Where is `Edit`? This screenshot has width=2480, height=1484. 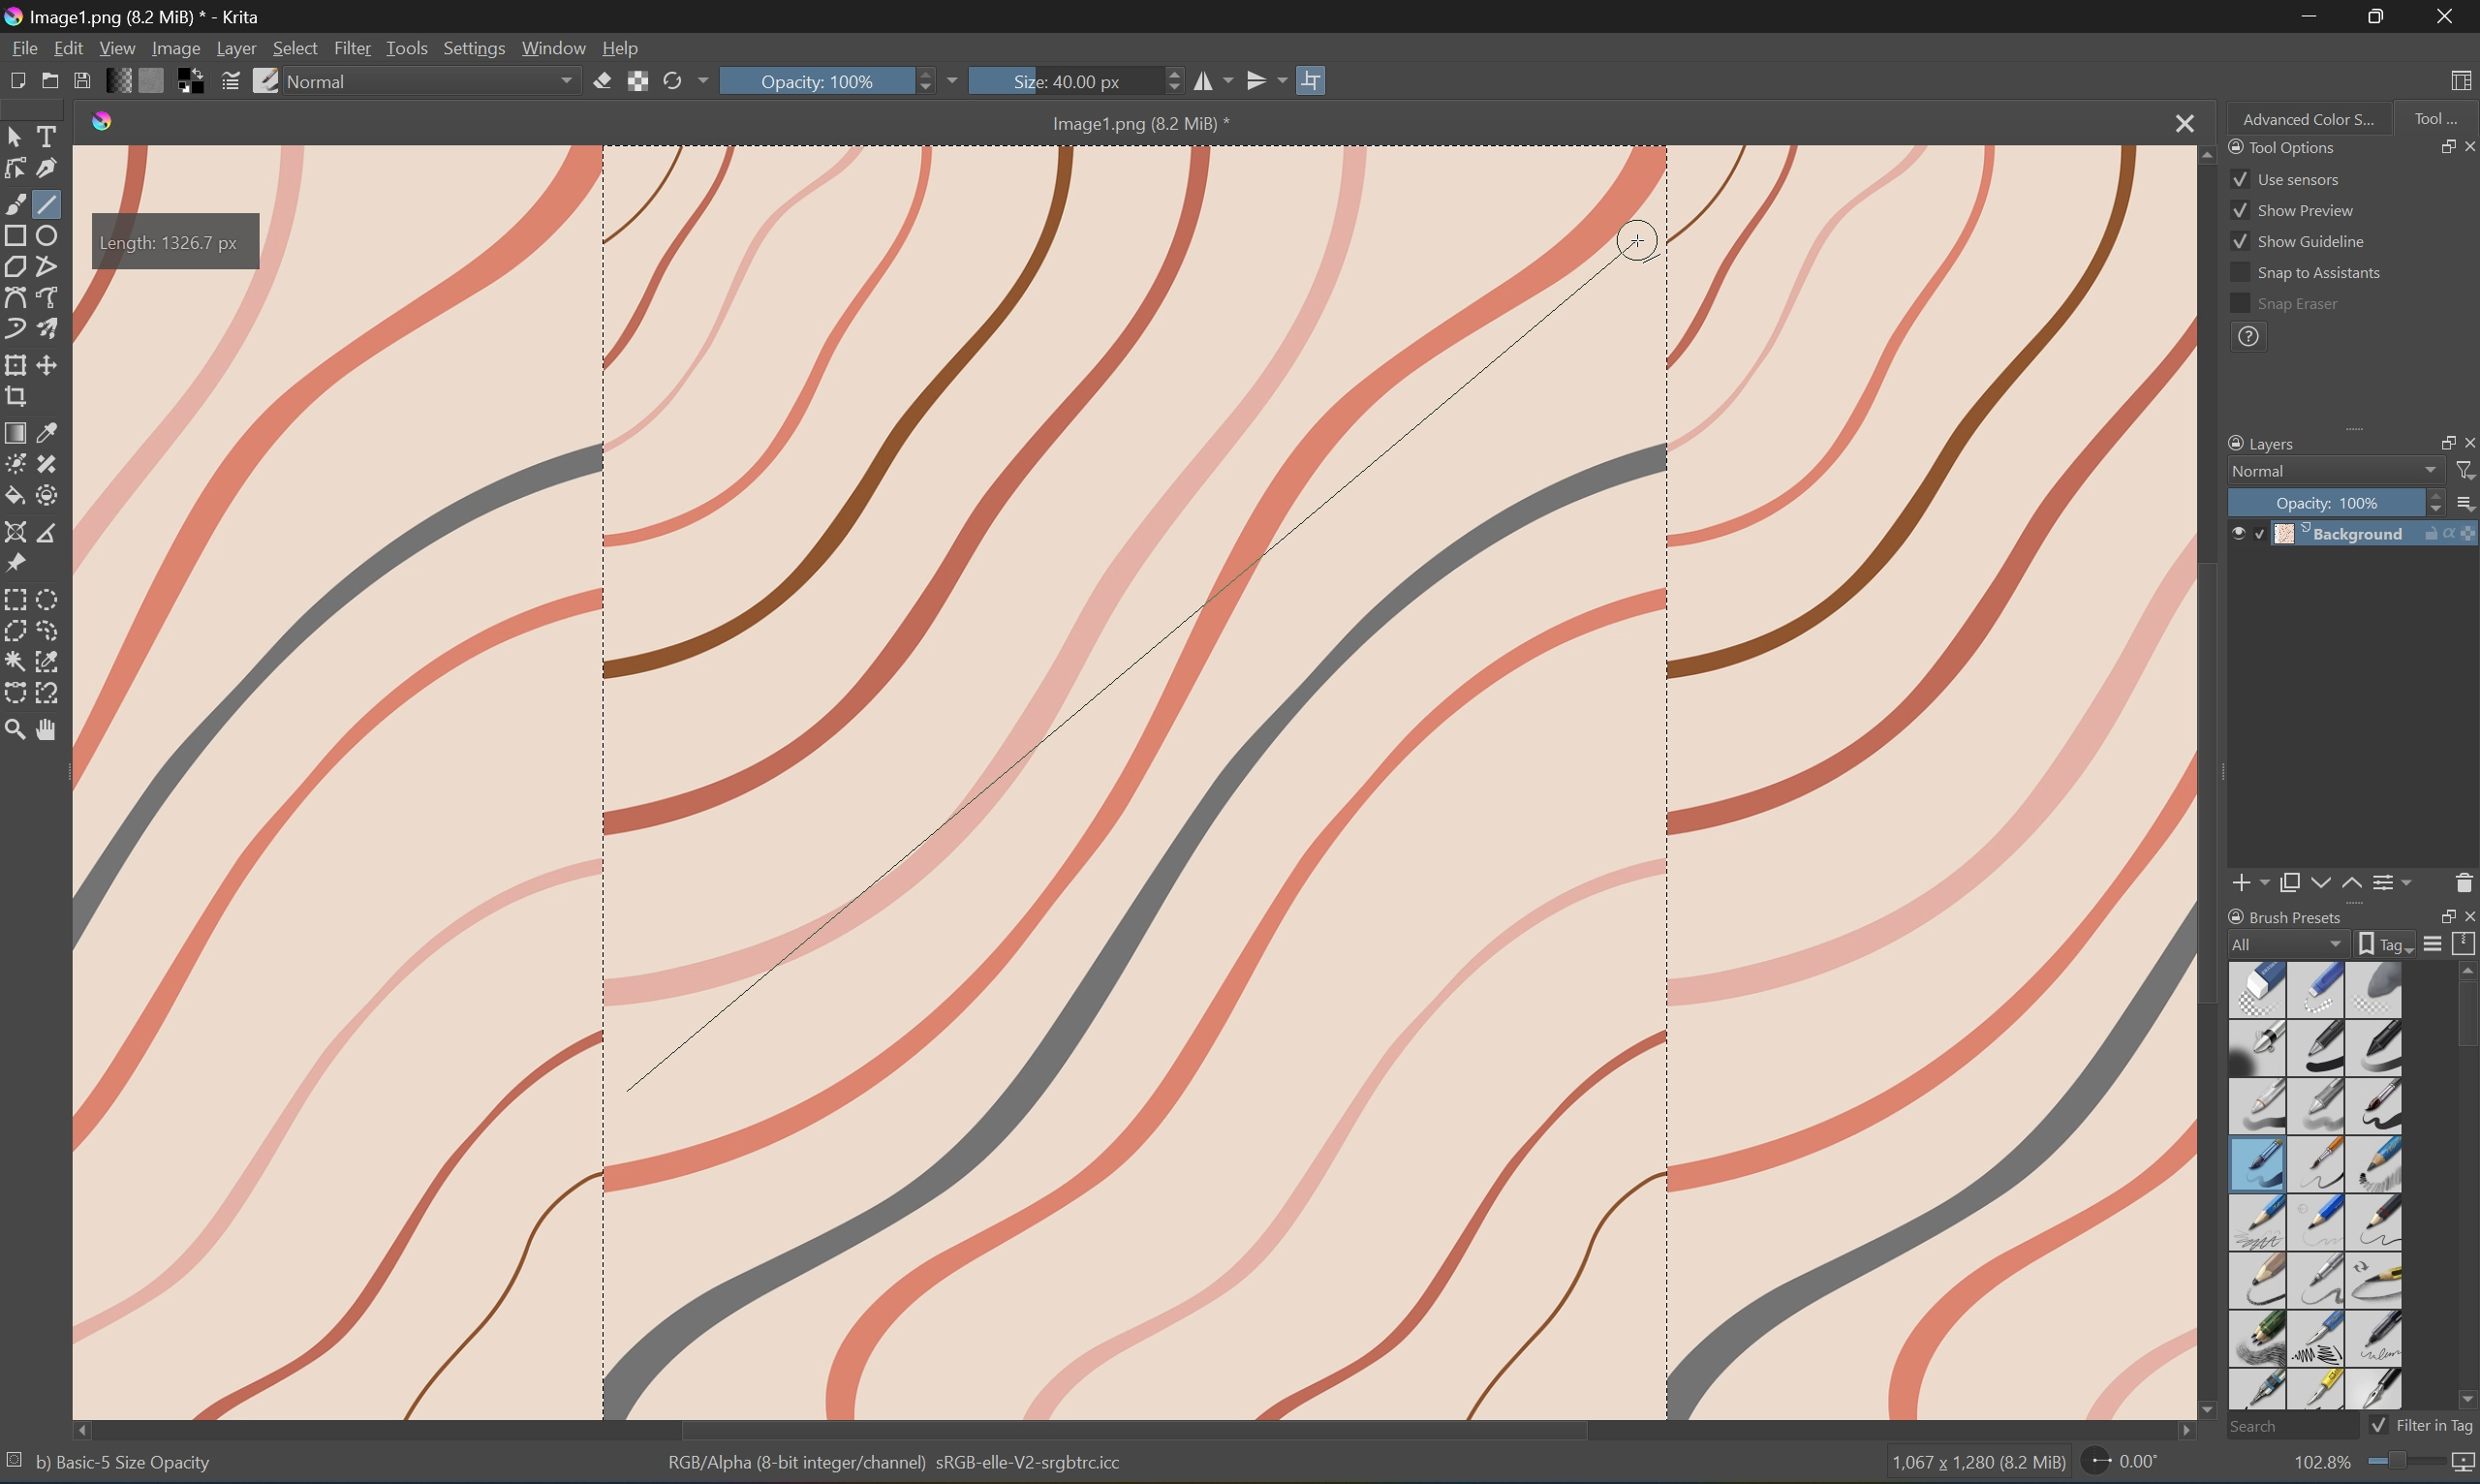 Edit is located at coordinates (68, 46).